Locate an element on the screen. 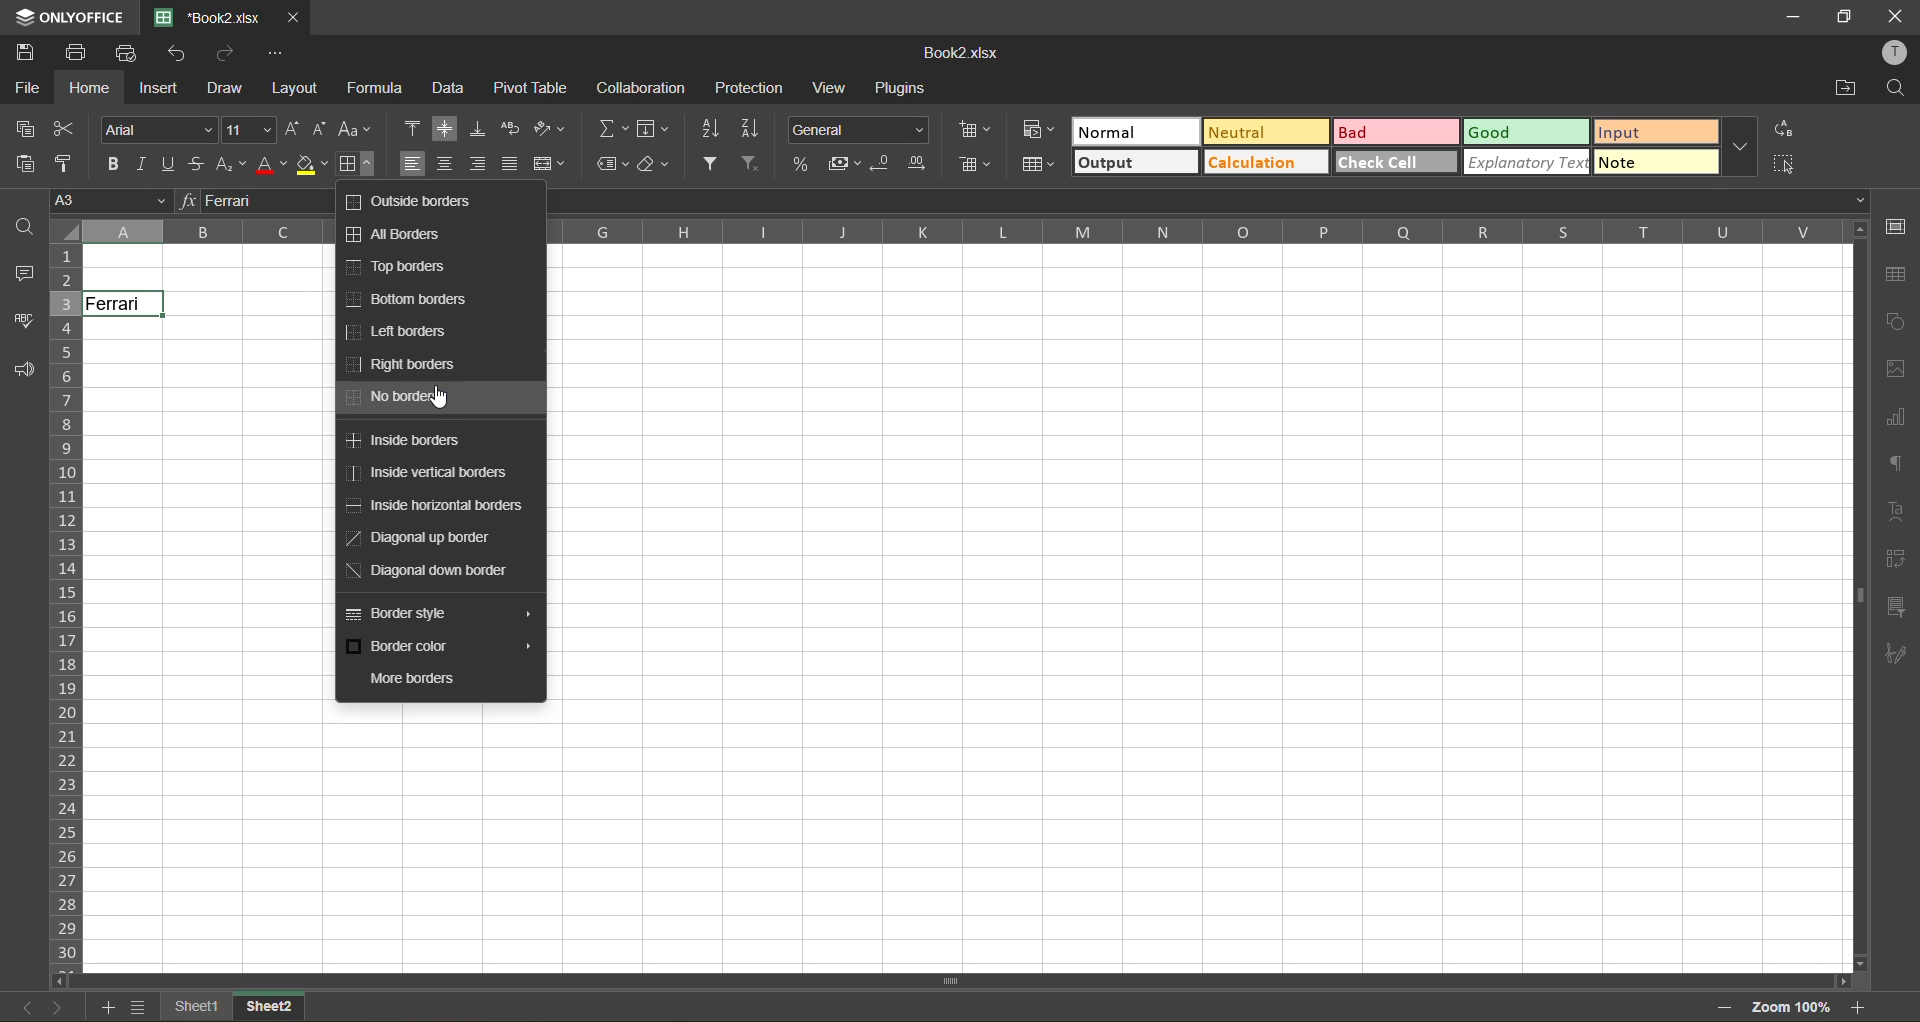 The height and width of the screenshot is (1022, 1920). font size is located at coordinates (251, 130).